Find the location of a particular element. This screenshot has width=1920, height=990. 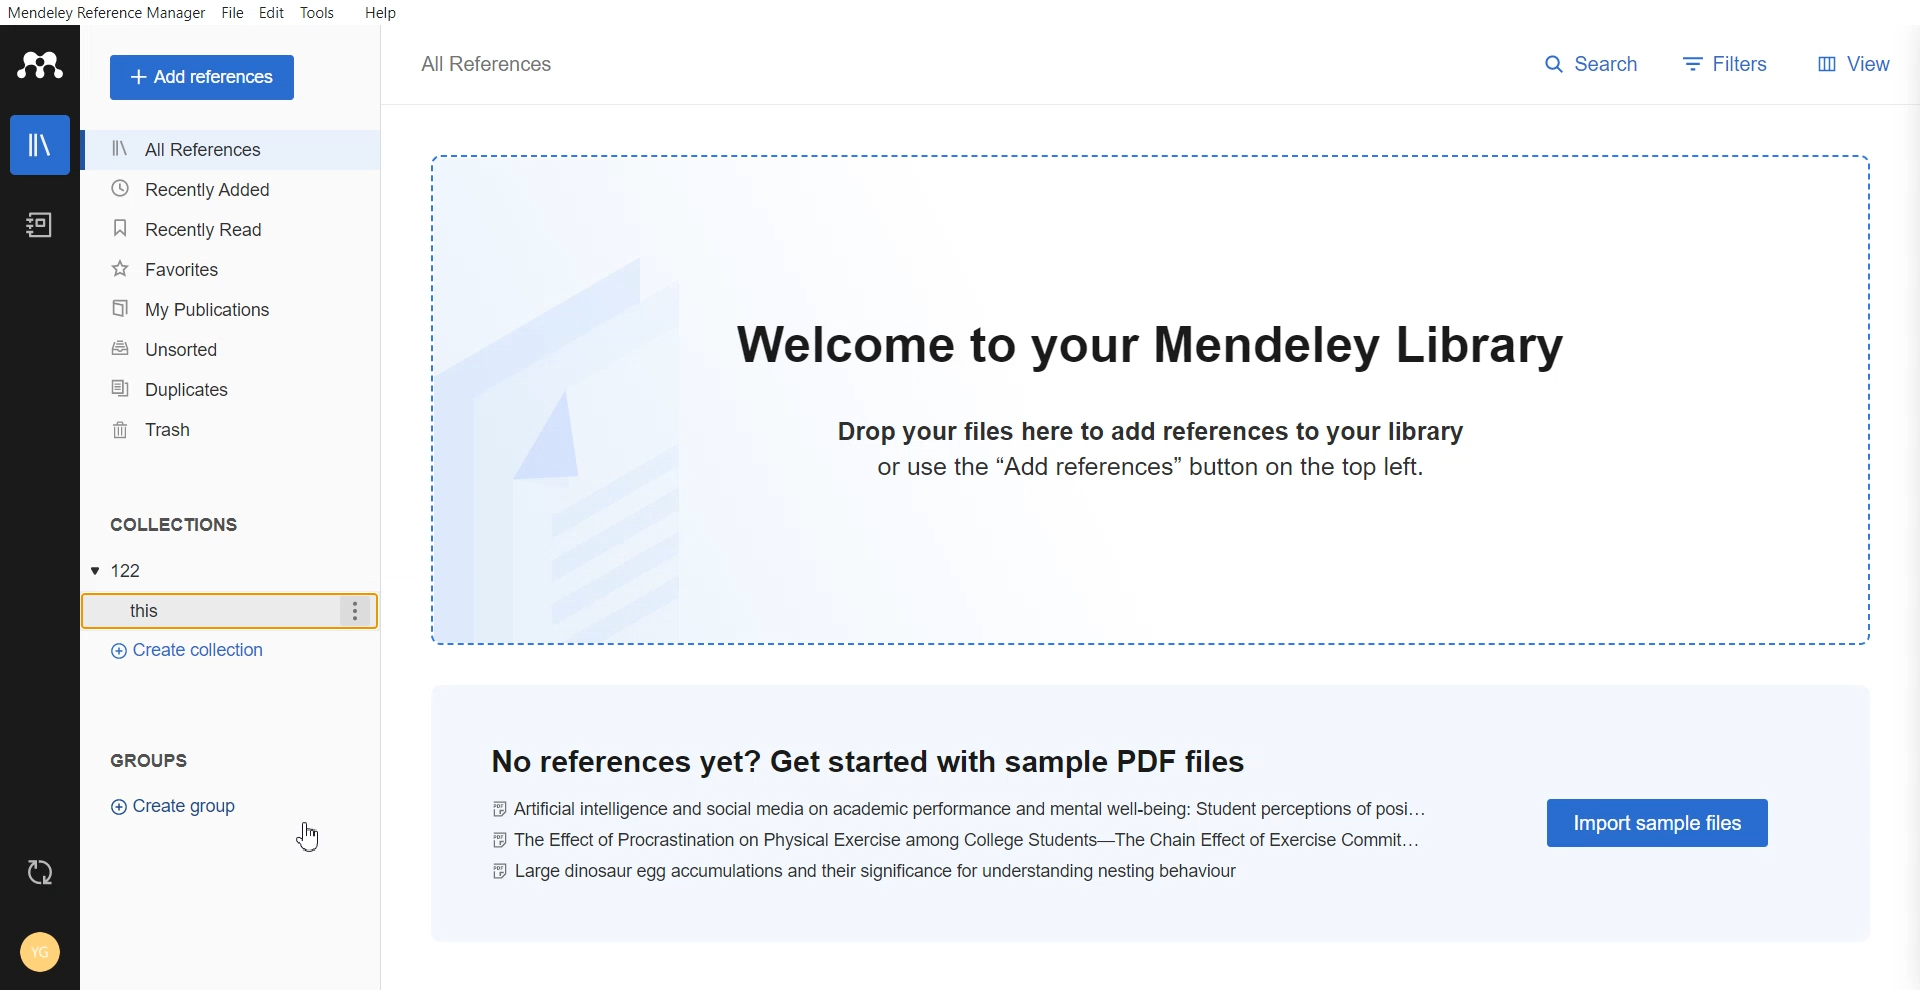

large dinosaur egg accumulations and their significance for understanding nestling behaviour is located at coordinates (878, 869).